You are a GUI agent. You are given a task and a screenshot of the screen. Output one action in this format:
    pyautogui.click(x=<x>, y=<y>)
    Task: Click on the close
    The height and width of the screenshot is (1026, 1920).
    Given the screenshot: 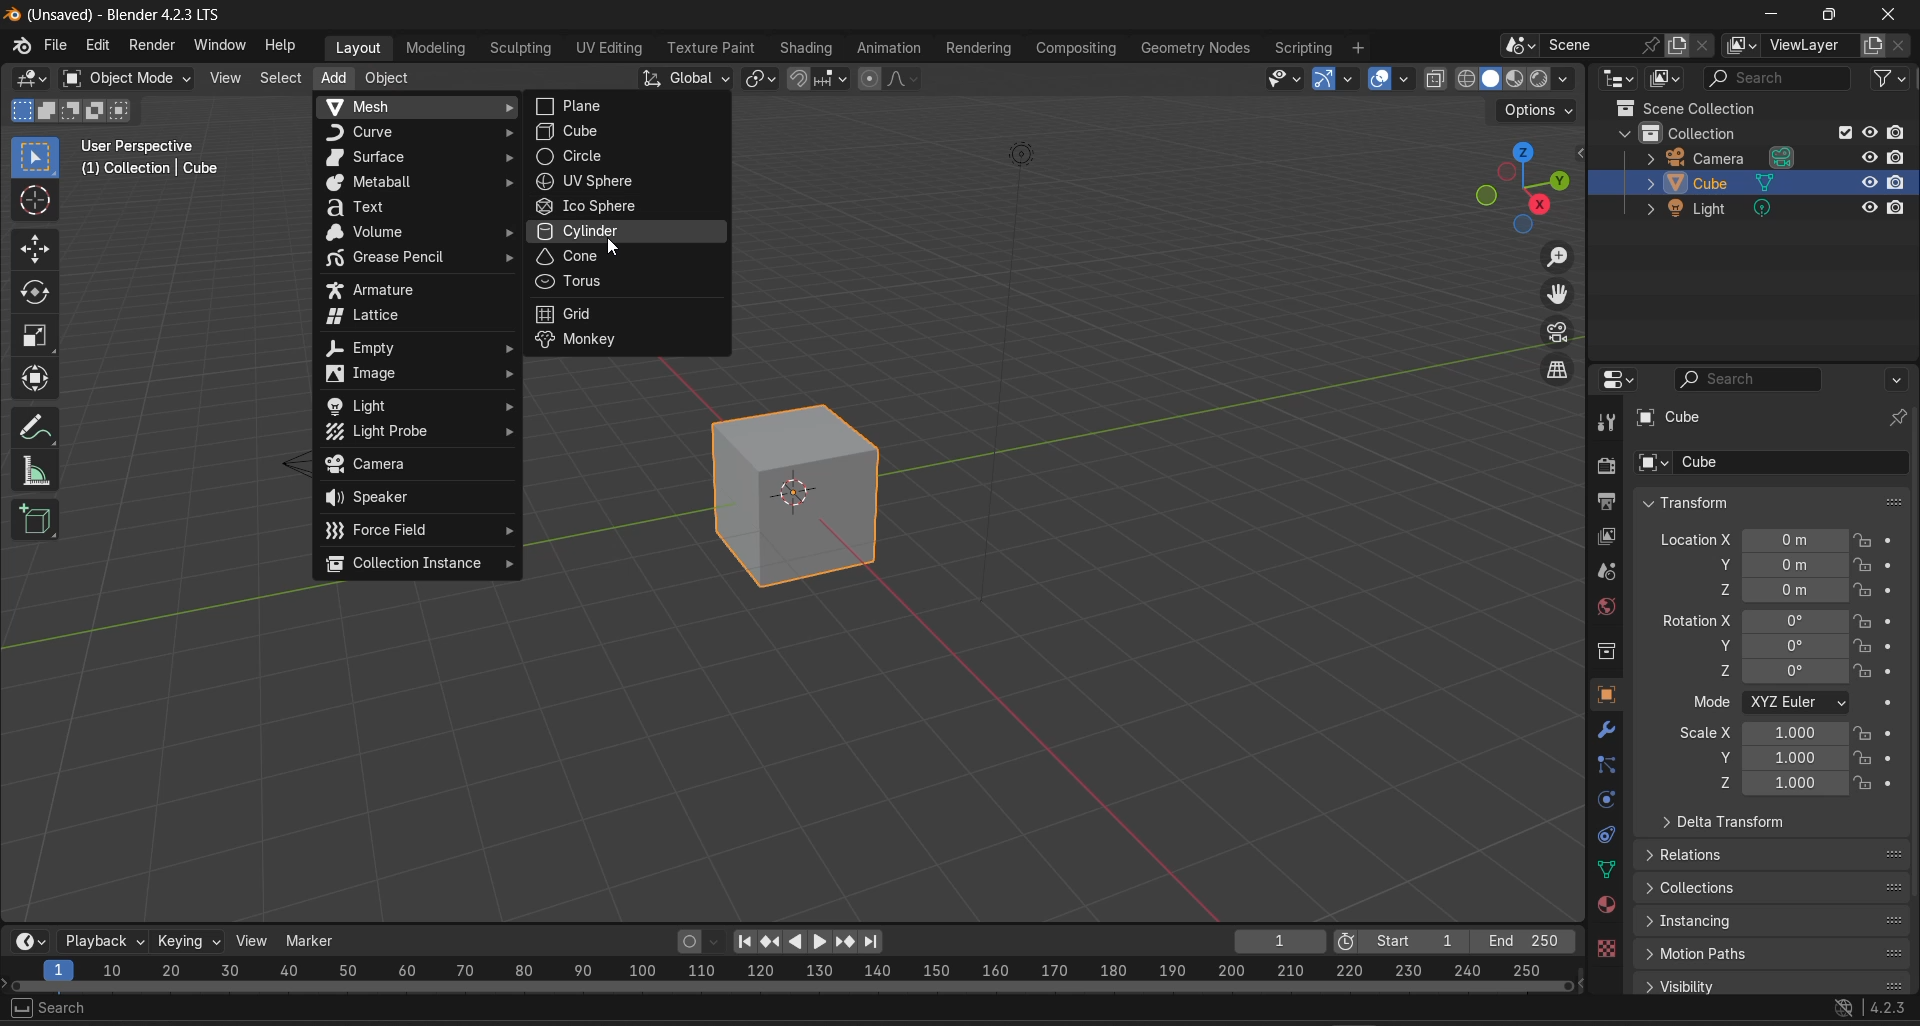 What is the action you would take?
    pyautogui.click(x=1892, y=15)
    